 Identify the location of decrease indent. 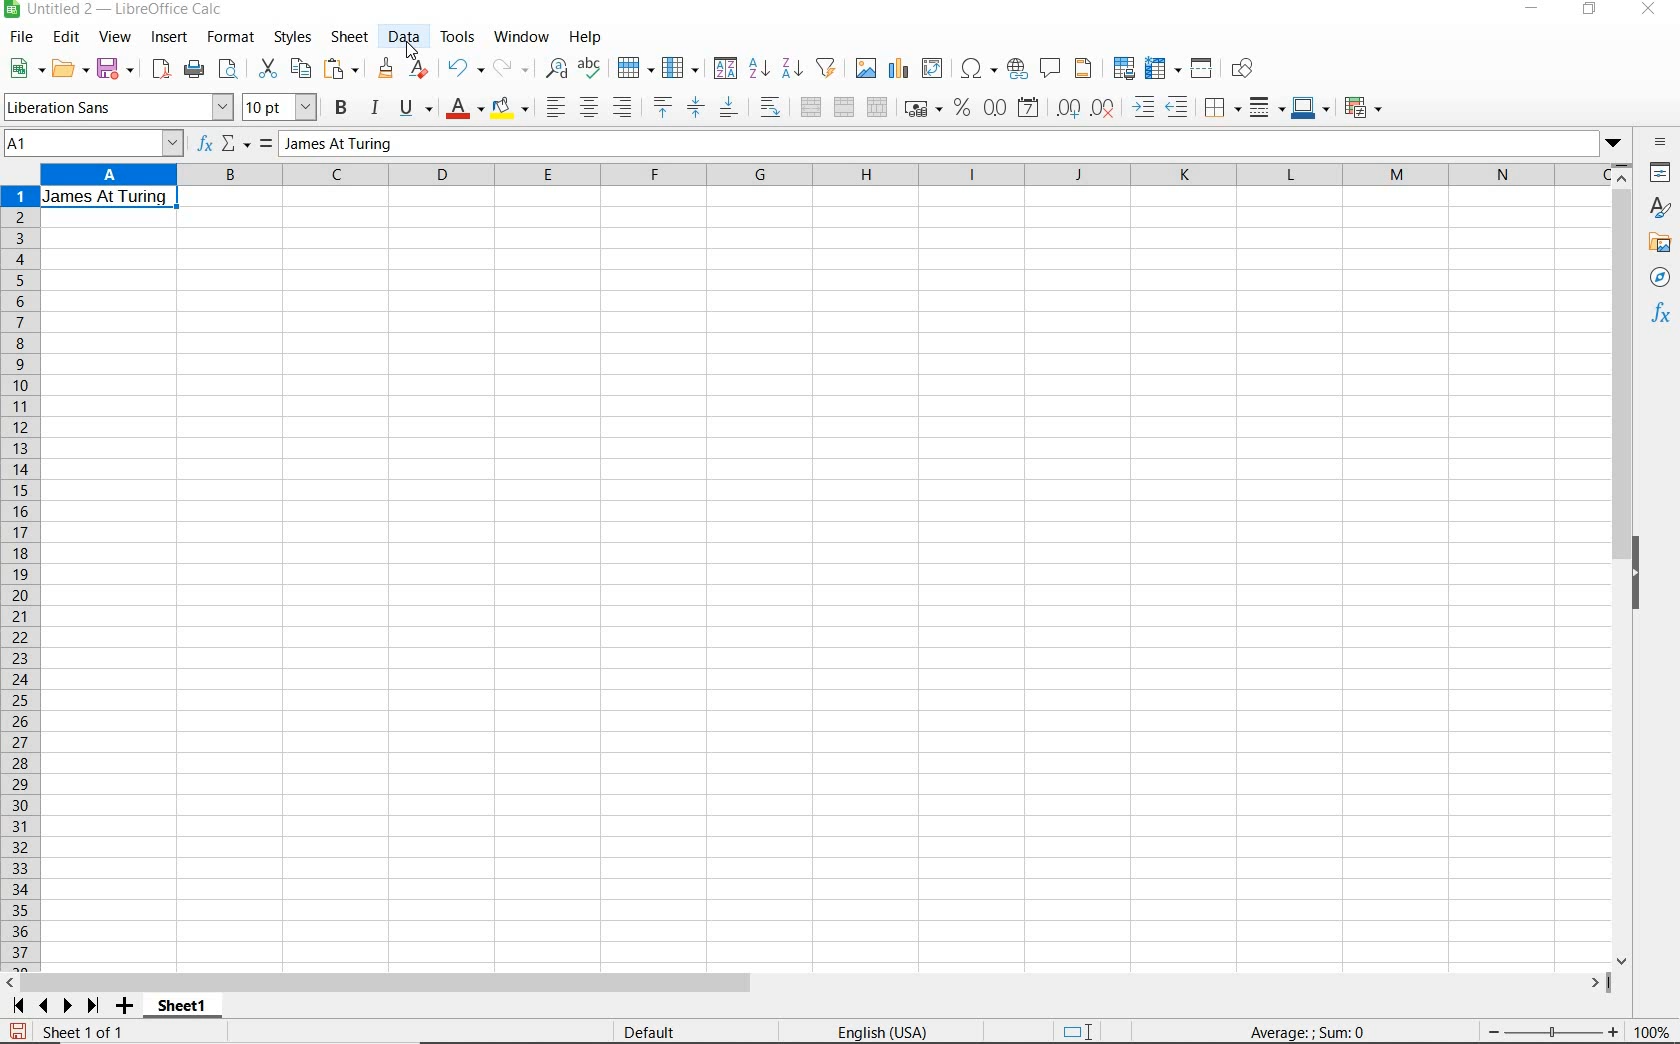
(1180, 107).